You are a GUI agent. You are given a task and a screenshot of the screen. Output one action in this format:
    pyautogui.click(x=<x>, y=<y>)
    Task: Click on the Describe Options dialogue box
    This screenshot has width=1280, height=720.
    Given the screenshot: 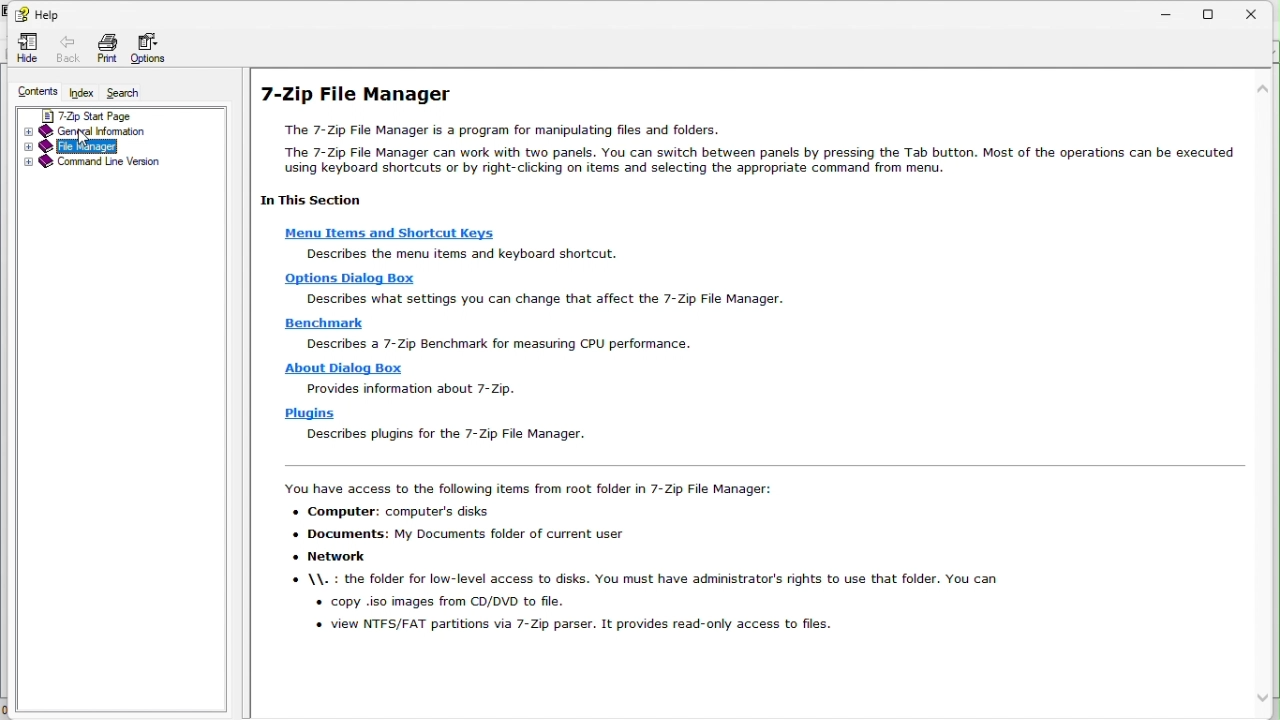 What is the action you would take?
    pyautogui.click(x=551, y=300)
    